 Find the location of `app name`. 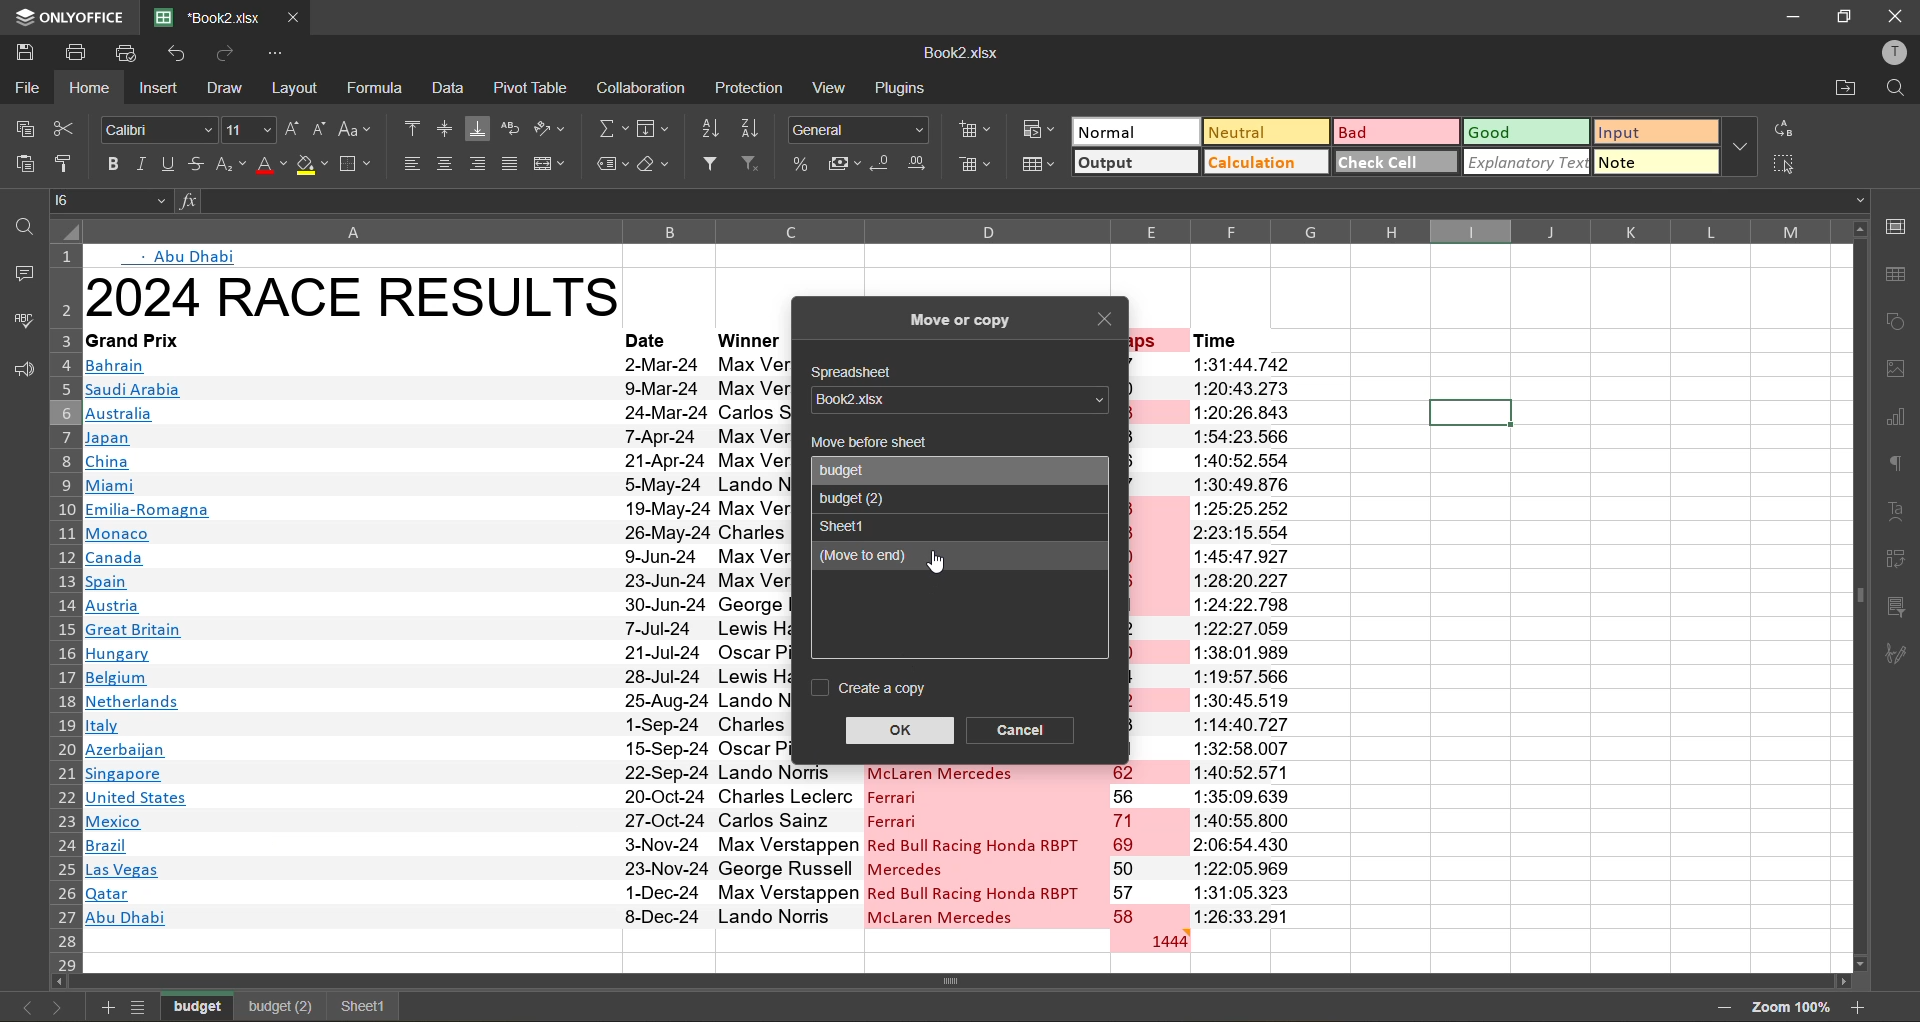

app name is located at coordinates (67, 14).